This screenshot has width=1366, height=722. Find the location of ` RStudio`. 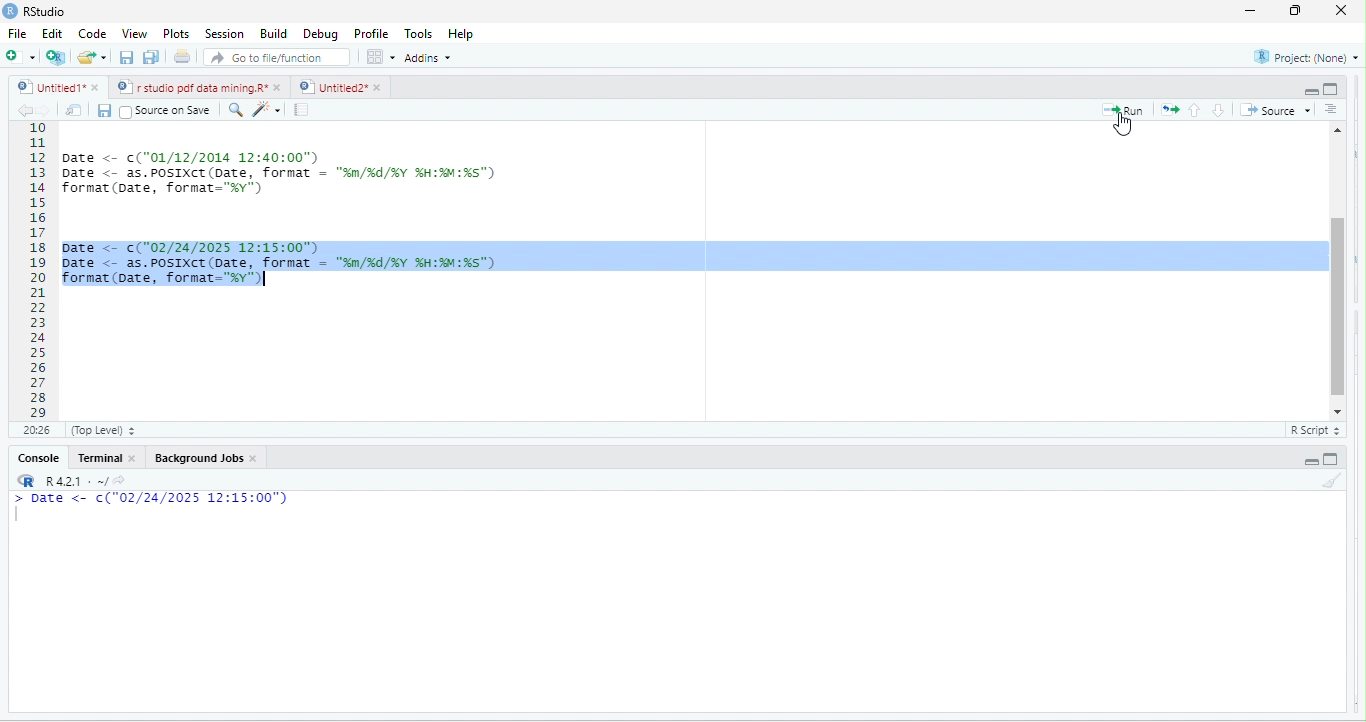

 RStudio is located at coordinates (43, 12).